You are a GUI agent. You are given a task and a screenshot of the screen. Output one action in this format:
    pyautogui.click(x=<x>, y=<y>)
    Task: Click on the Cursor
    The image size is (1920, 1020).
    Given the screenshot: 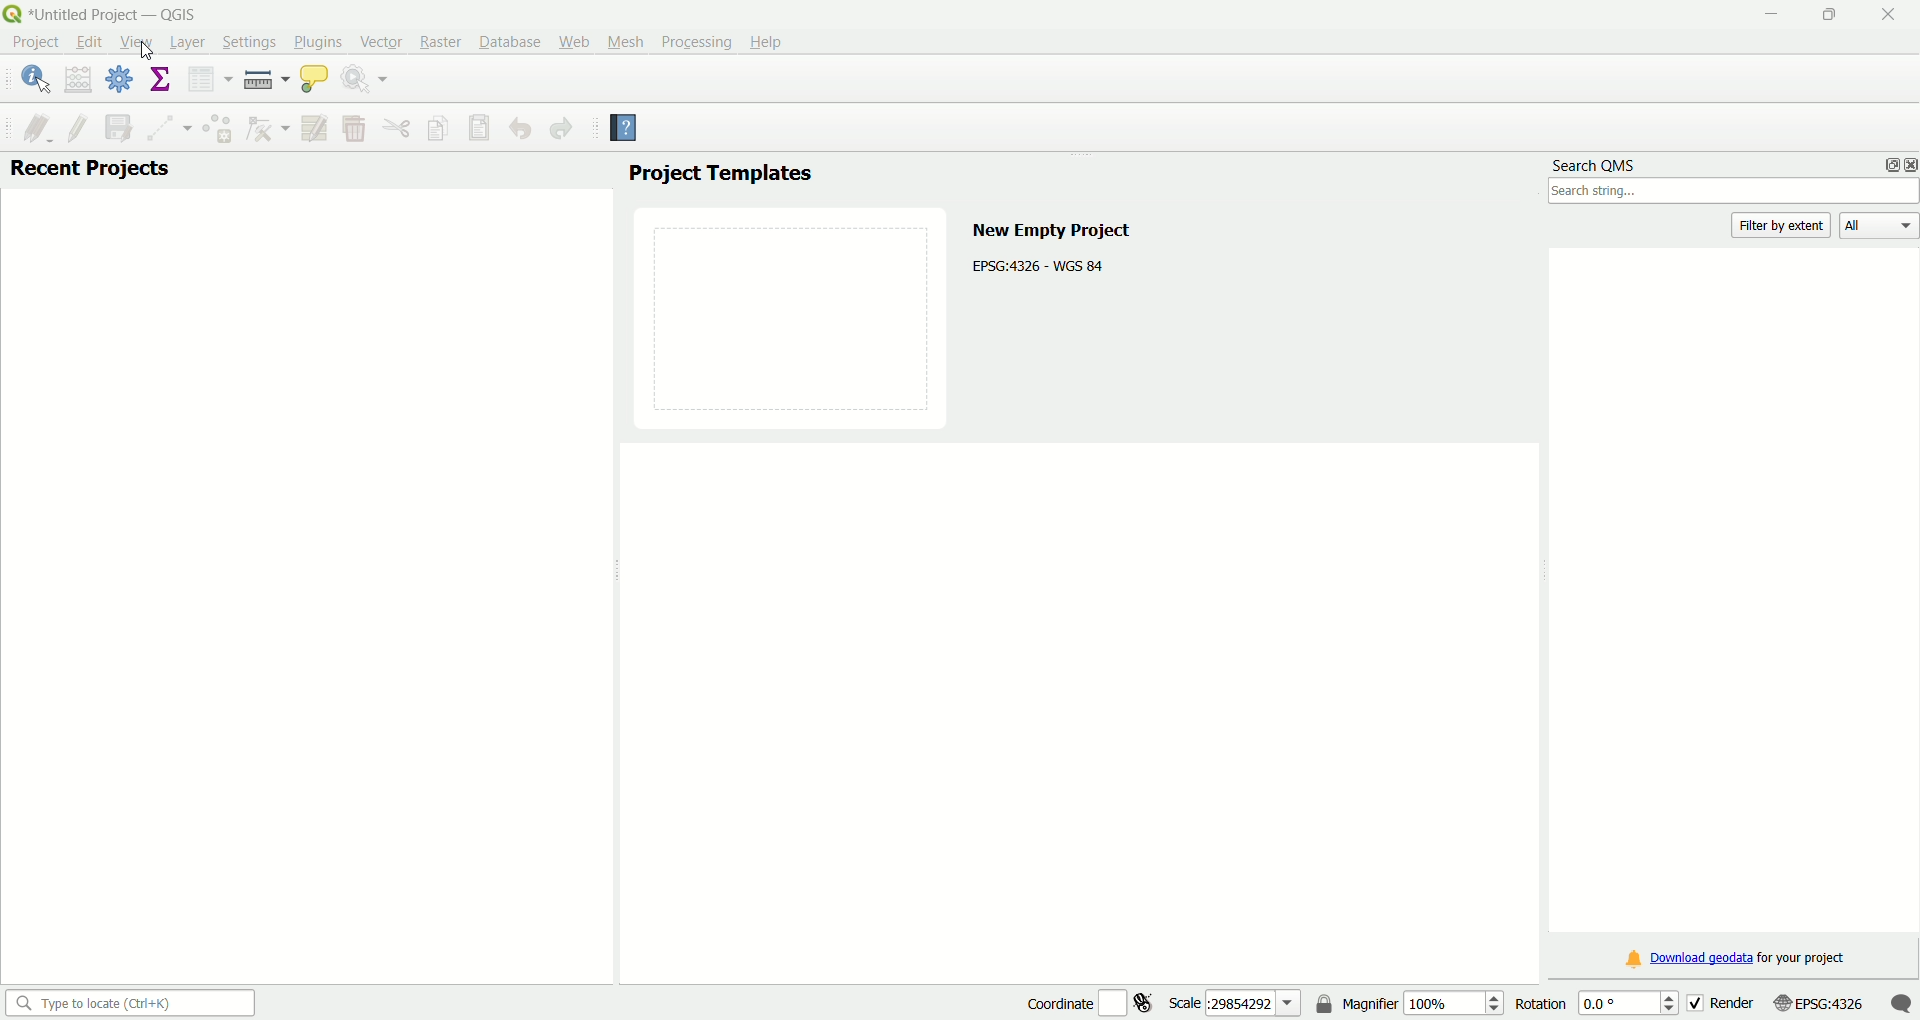 What is the action you would take?
    pyautogui.click(x=144, y=47)
    